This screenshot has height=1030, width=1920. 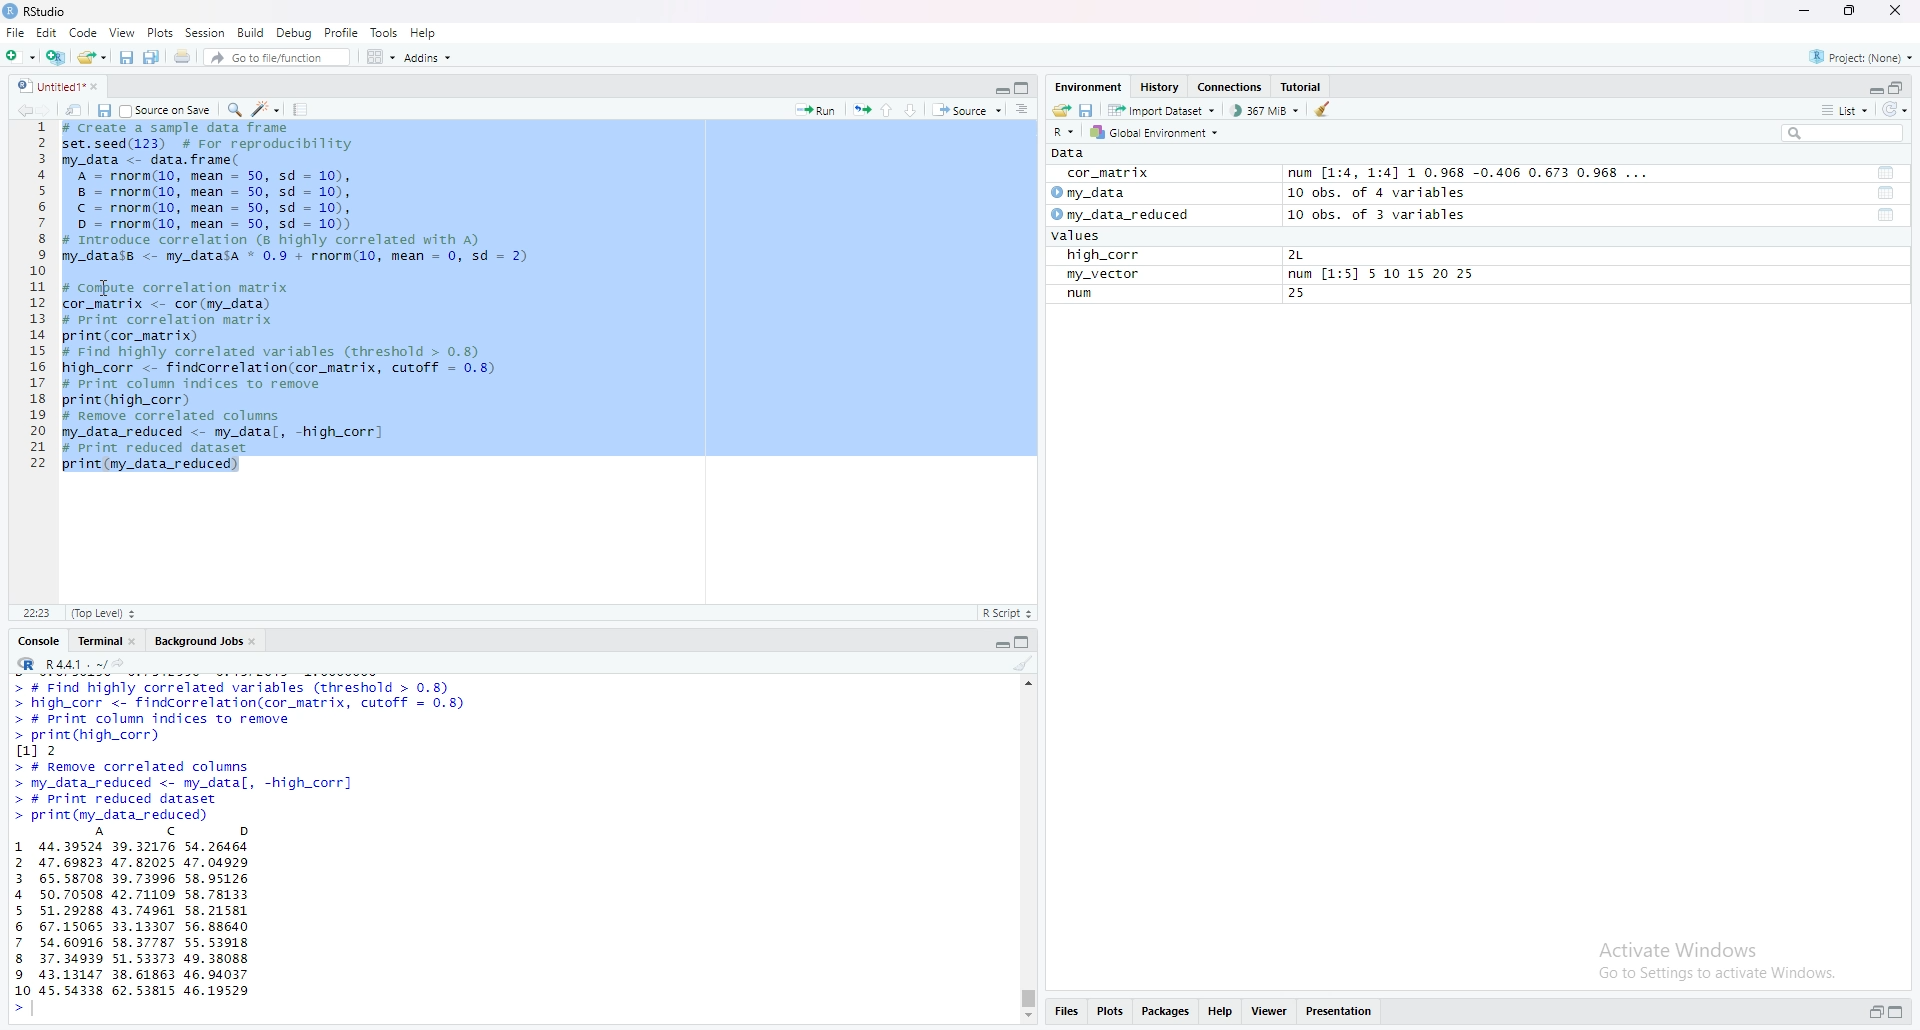 I want to click on R, so click(x=27, y=664).